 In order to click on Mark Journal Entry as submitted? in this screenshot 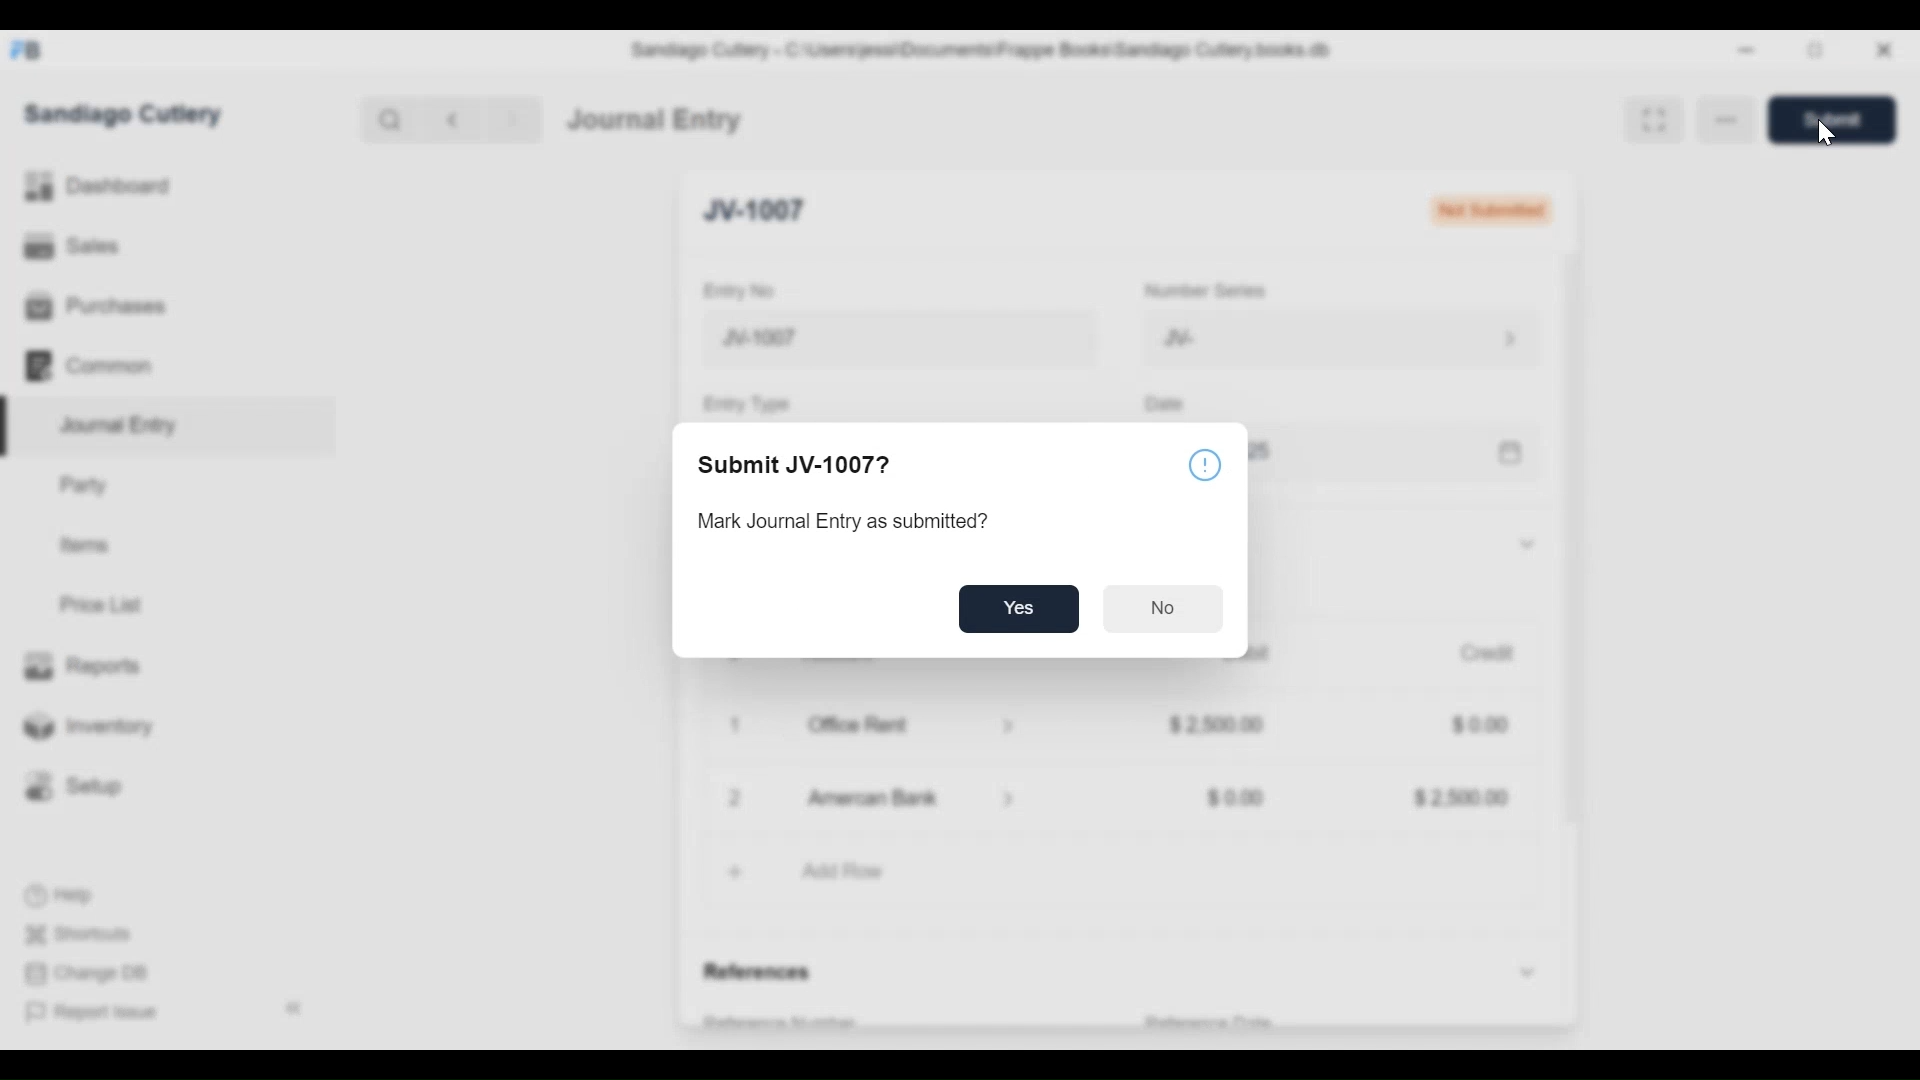, I will do `click(843, 521)`.